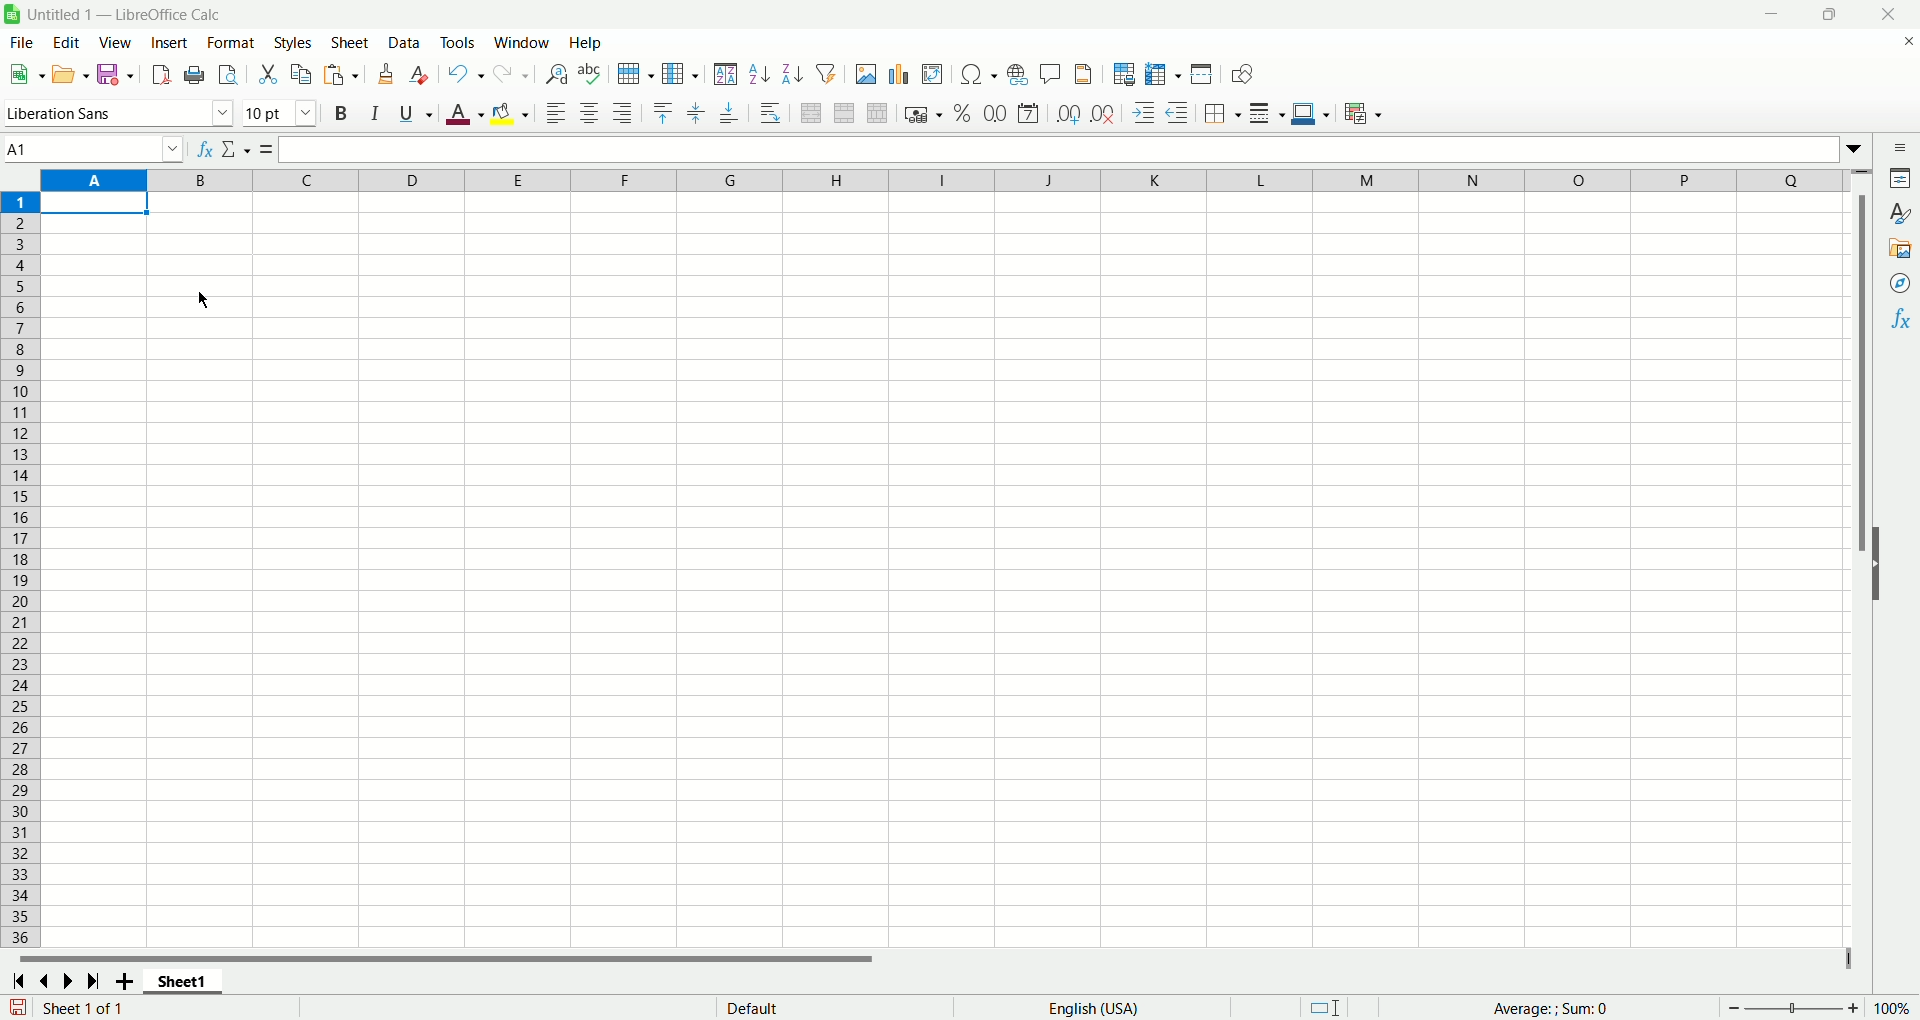 The height and width of the screenshot is (1020, 1920). I want to click on expand formula bar, so click(1856, 148).